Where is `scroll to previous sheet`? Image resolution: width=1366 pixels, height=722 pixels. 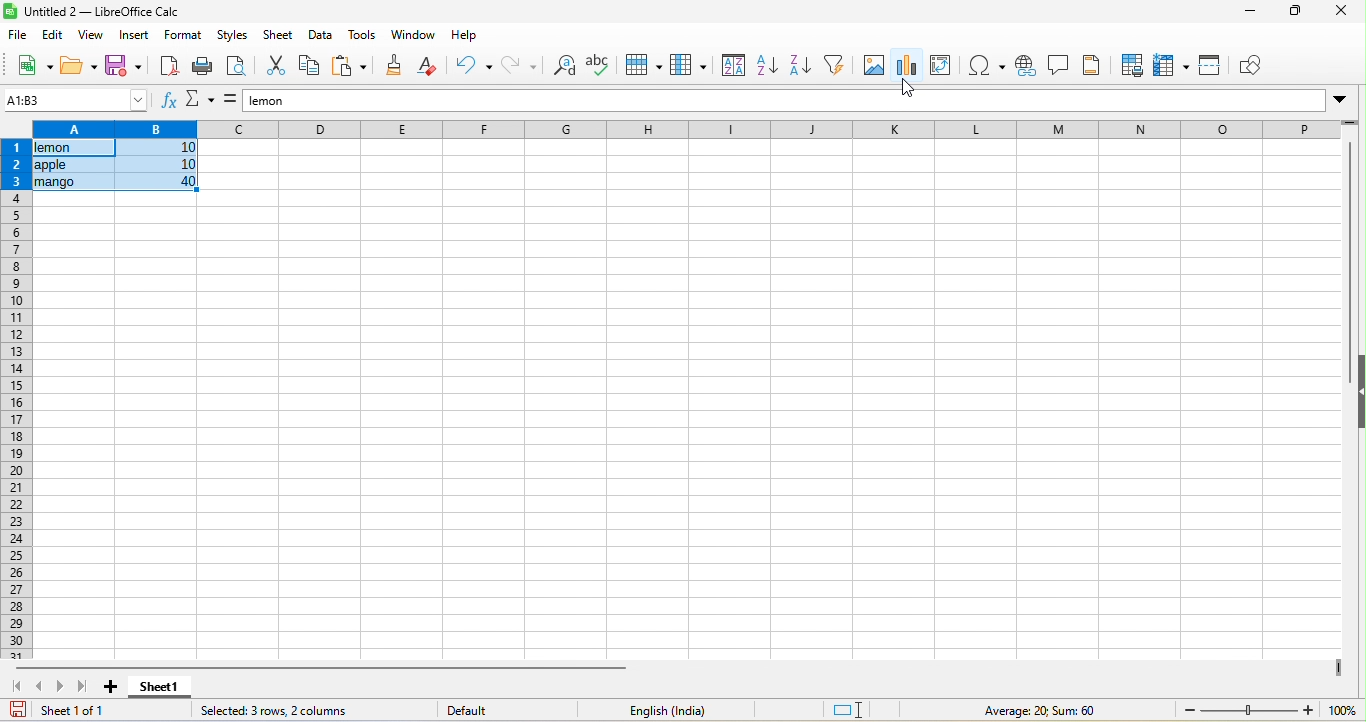 scroll to previous sheet is located at coordinates (42, 688).